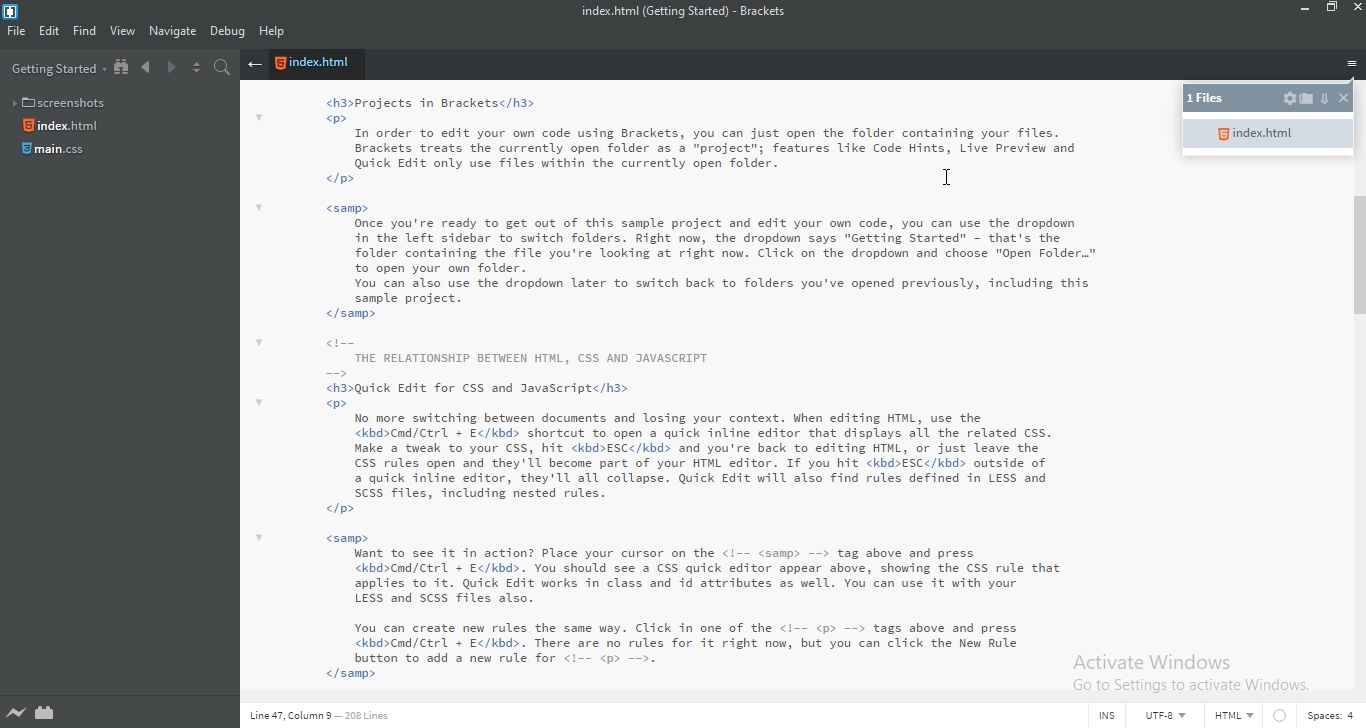 The height and width of the screenshot is (728, 1366). I want to click on circle, so click(1285, 716).